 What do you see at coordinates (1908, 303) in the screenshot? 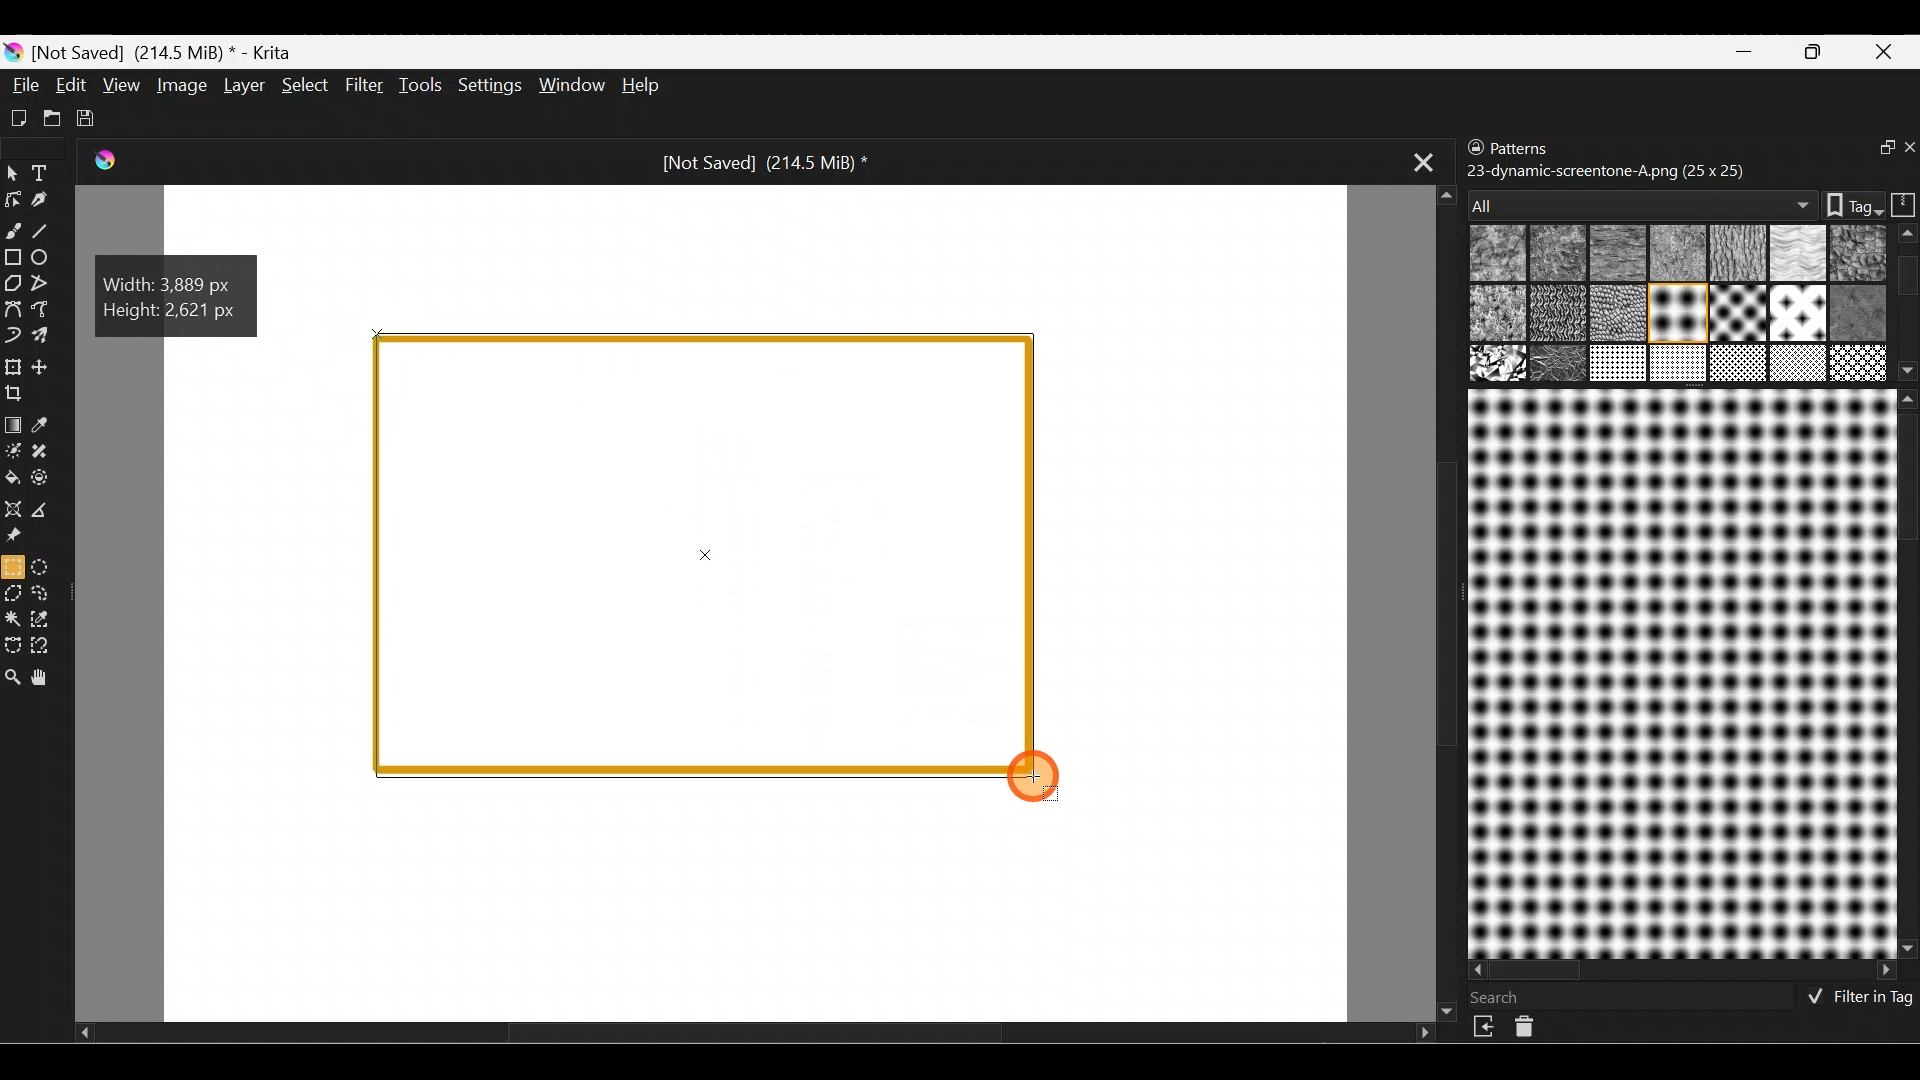
I see `Scroll bar` at bounding box center [1908, 303].